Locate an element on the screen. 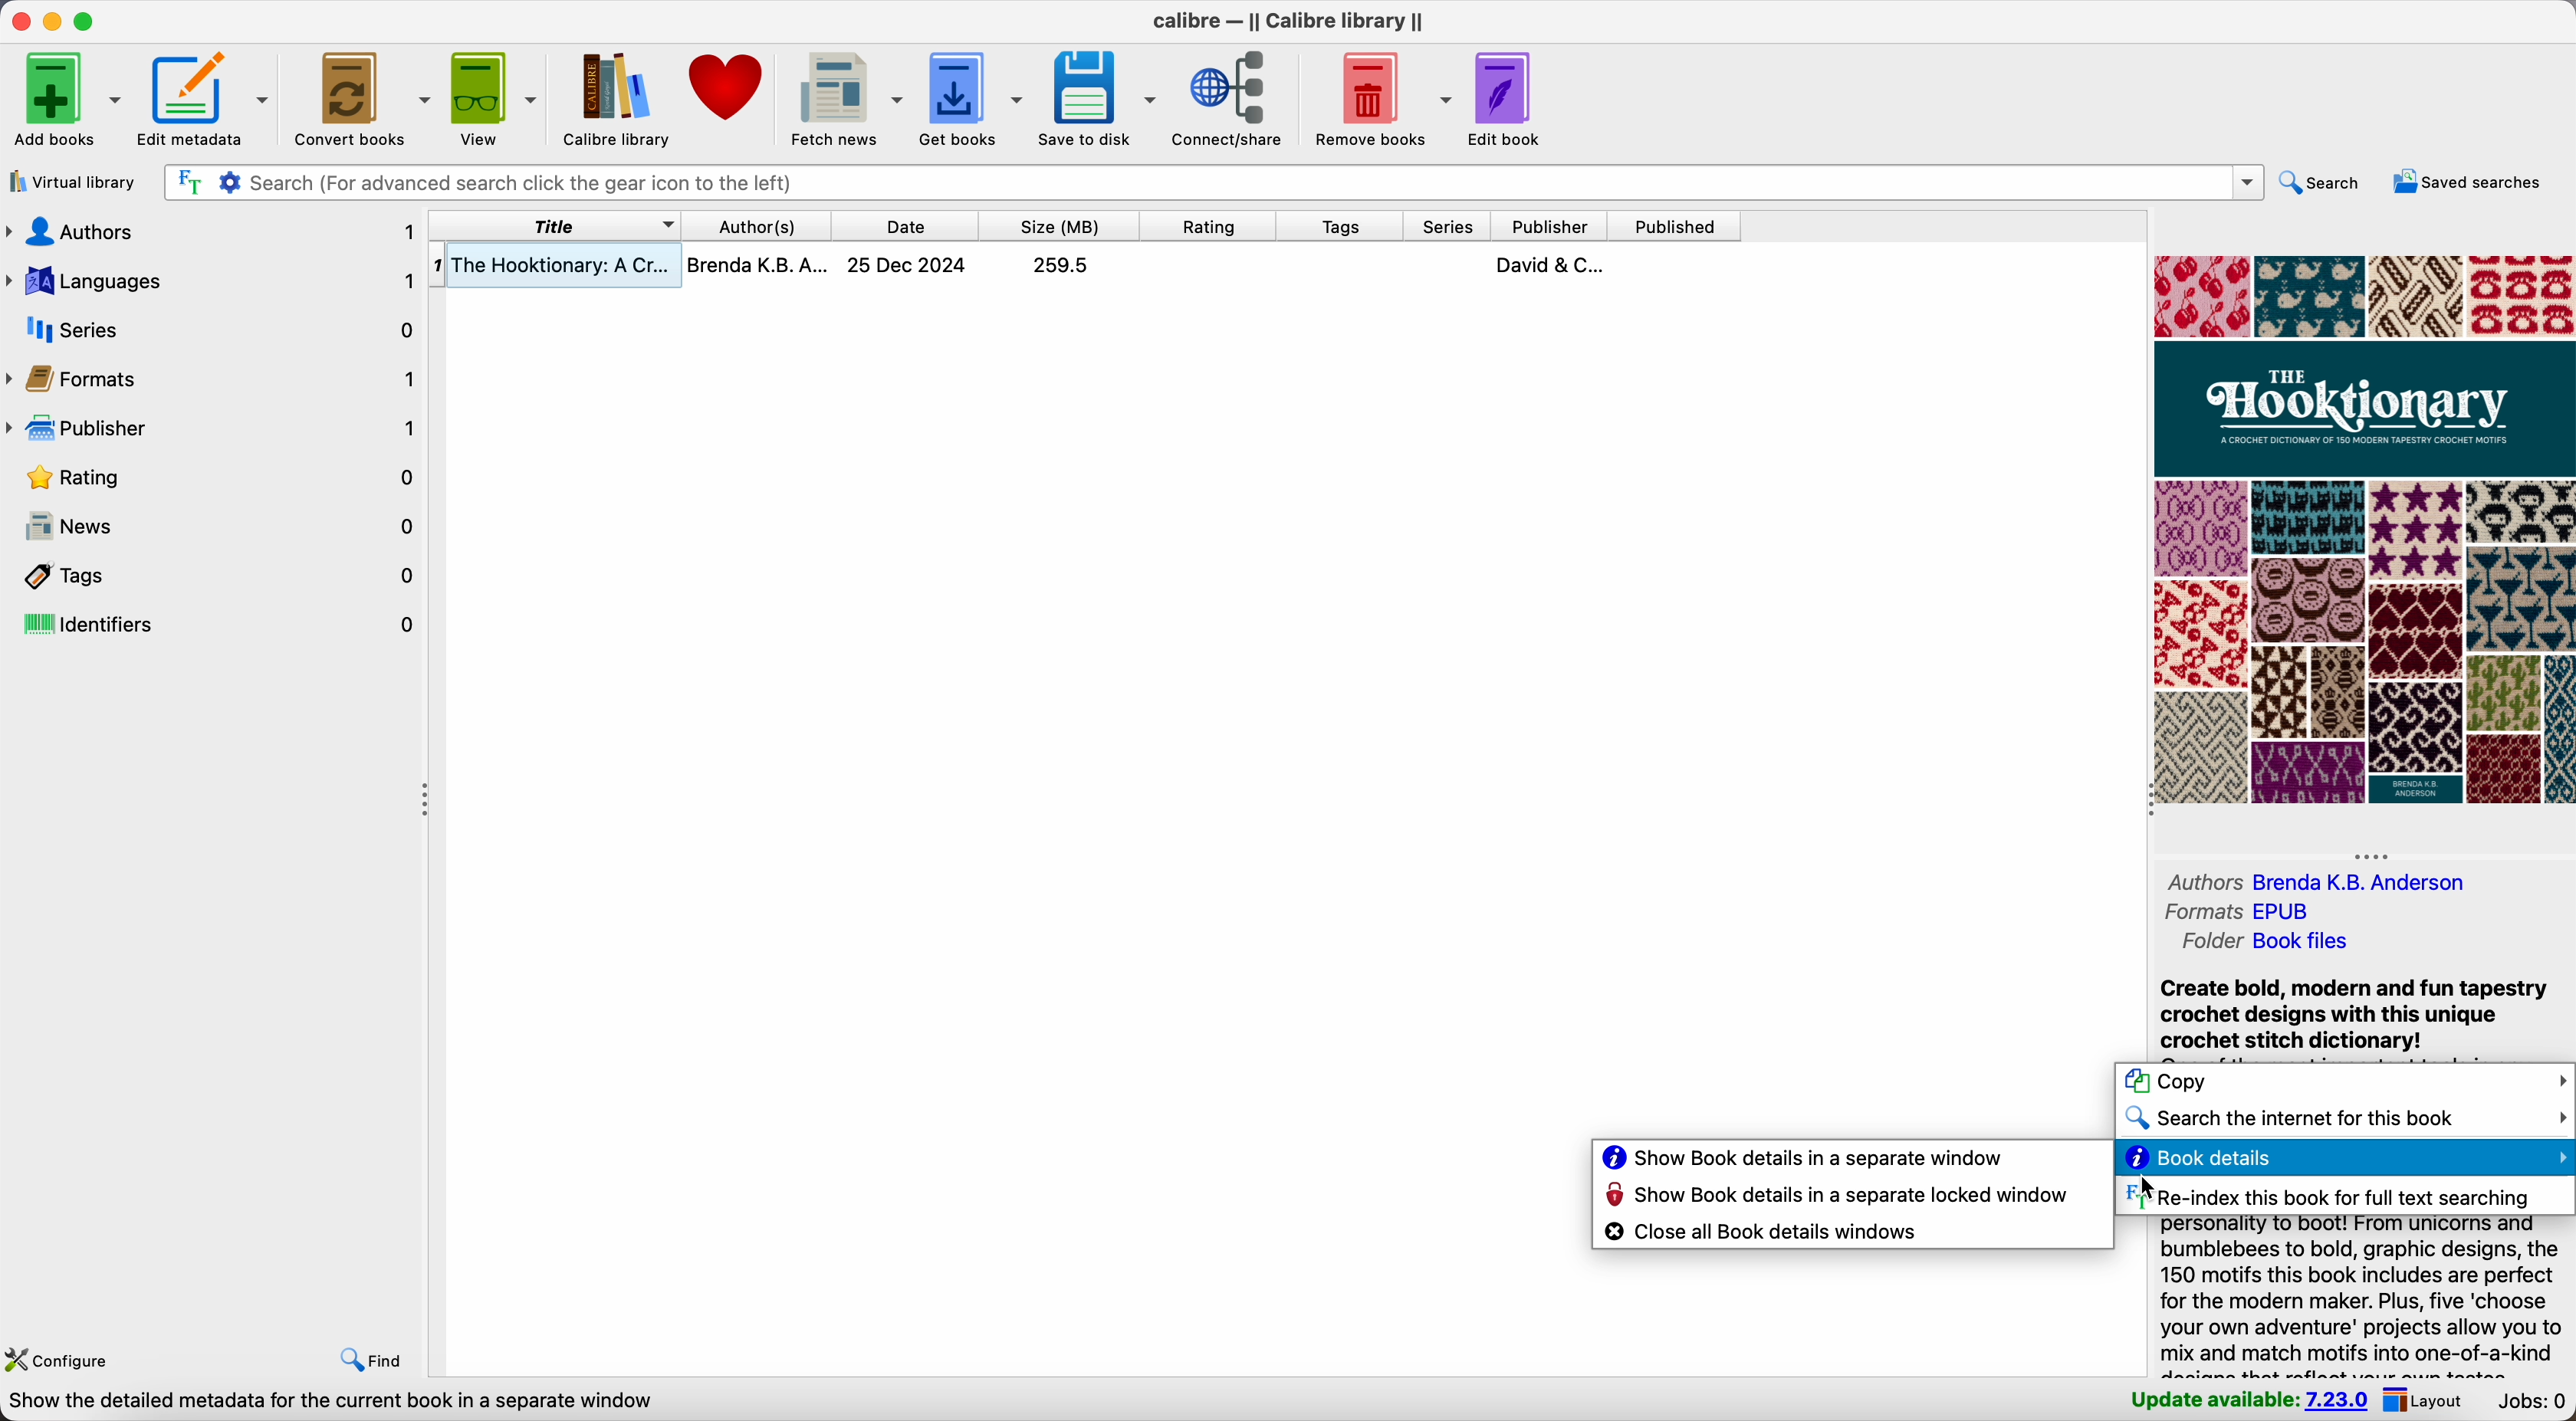  virtual library is located at coordinates (76, 182).